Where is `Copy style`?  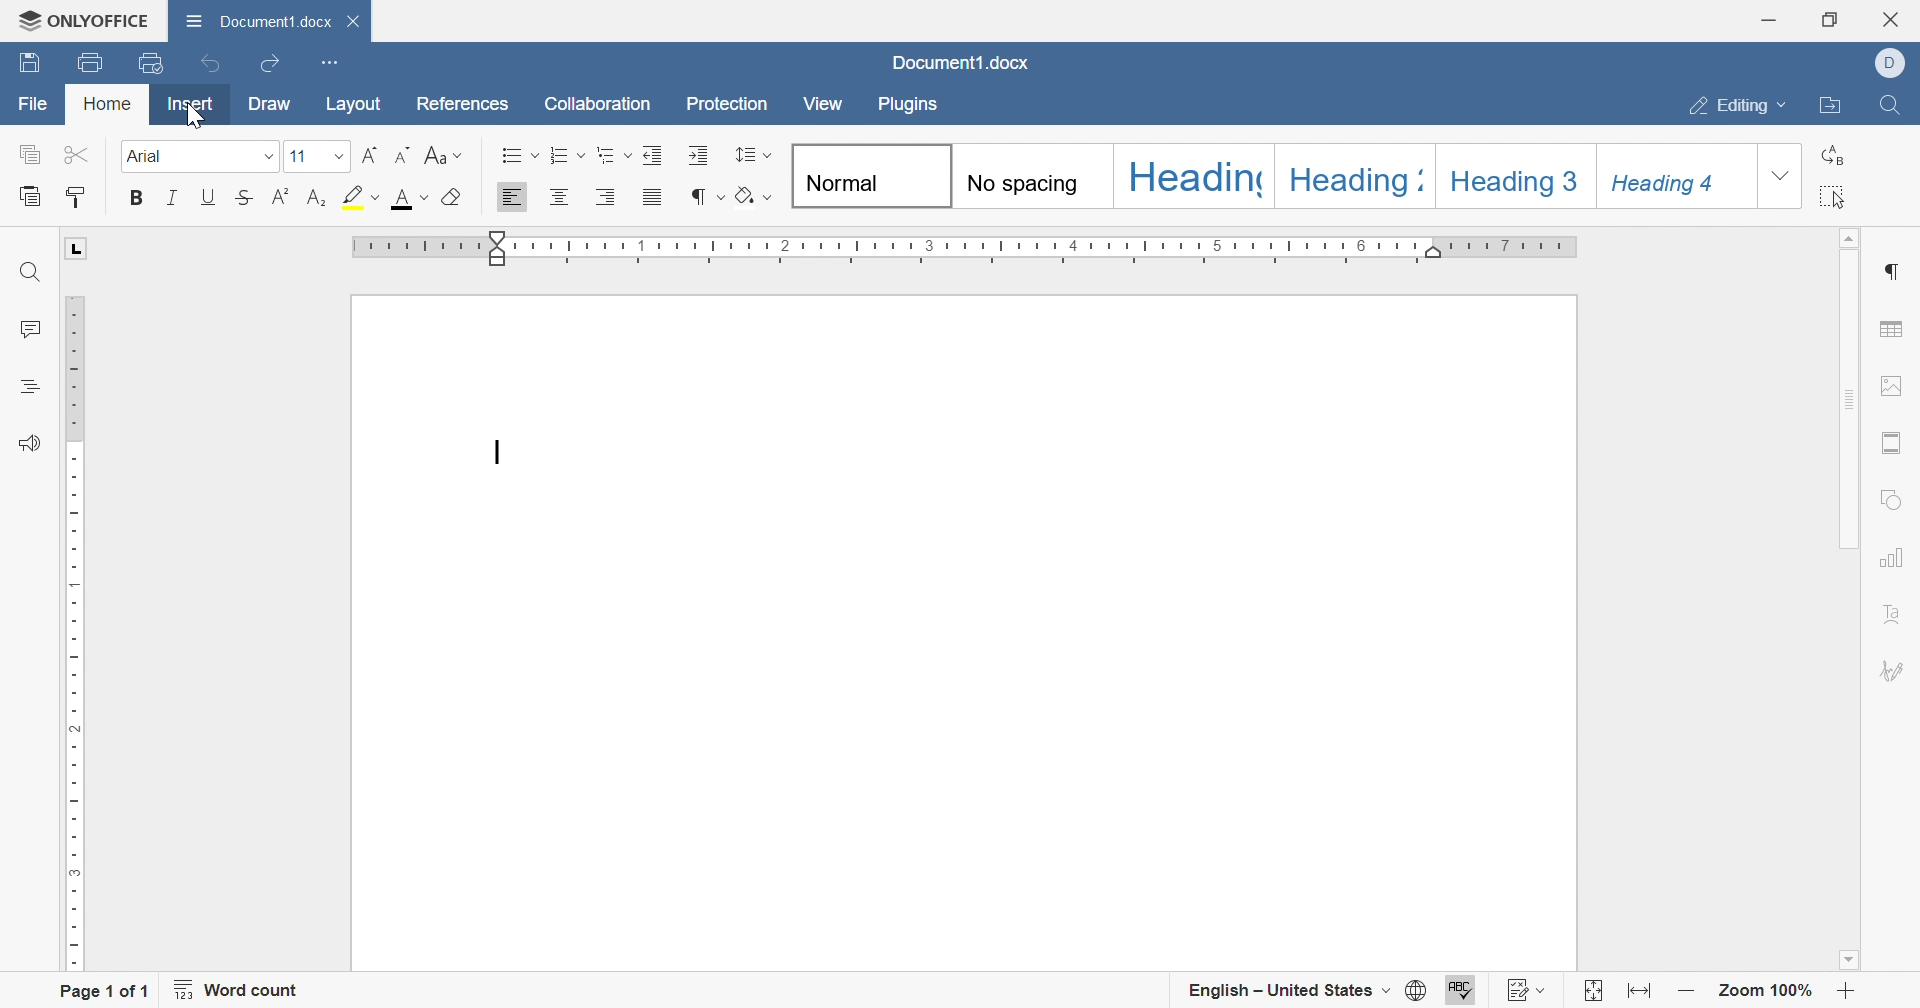 Copy style is located at coordinates (79, 198).